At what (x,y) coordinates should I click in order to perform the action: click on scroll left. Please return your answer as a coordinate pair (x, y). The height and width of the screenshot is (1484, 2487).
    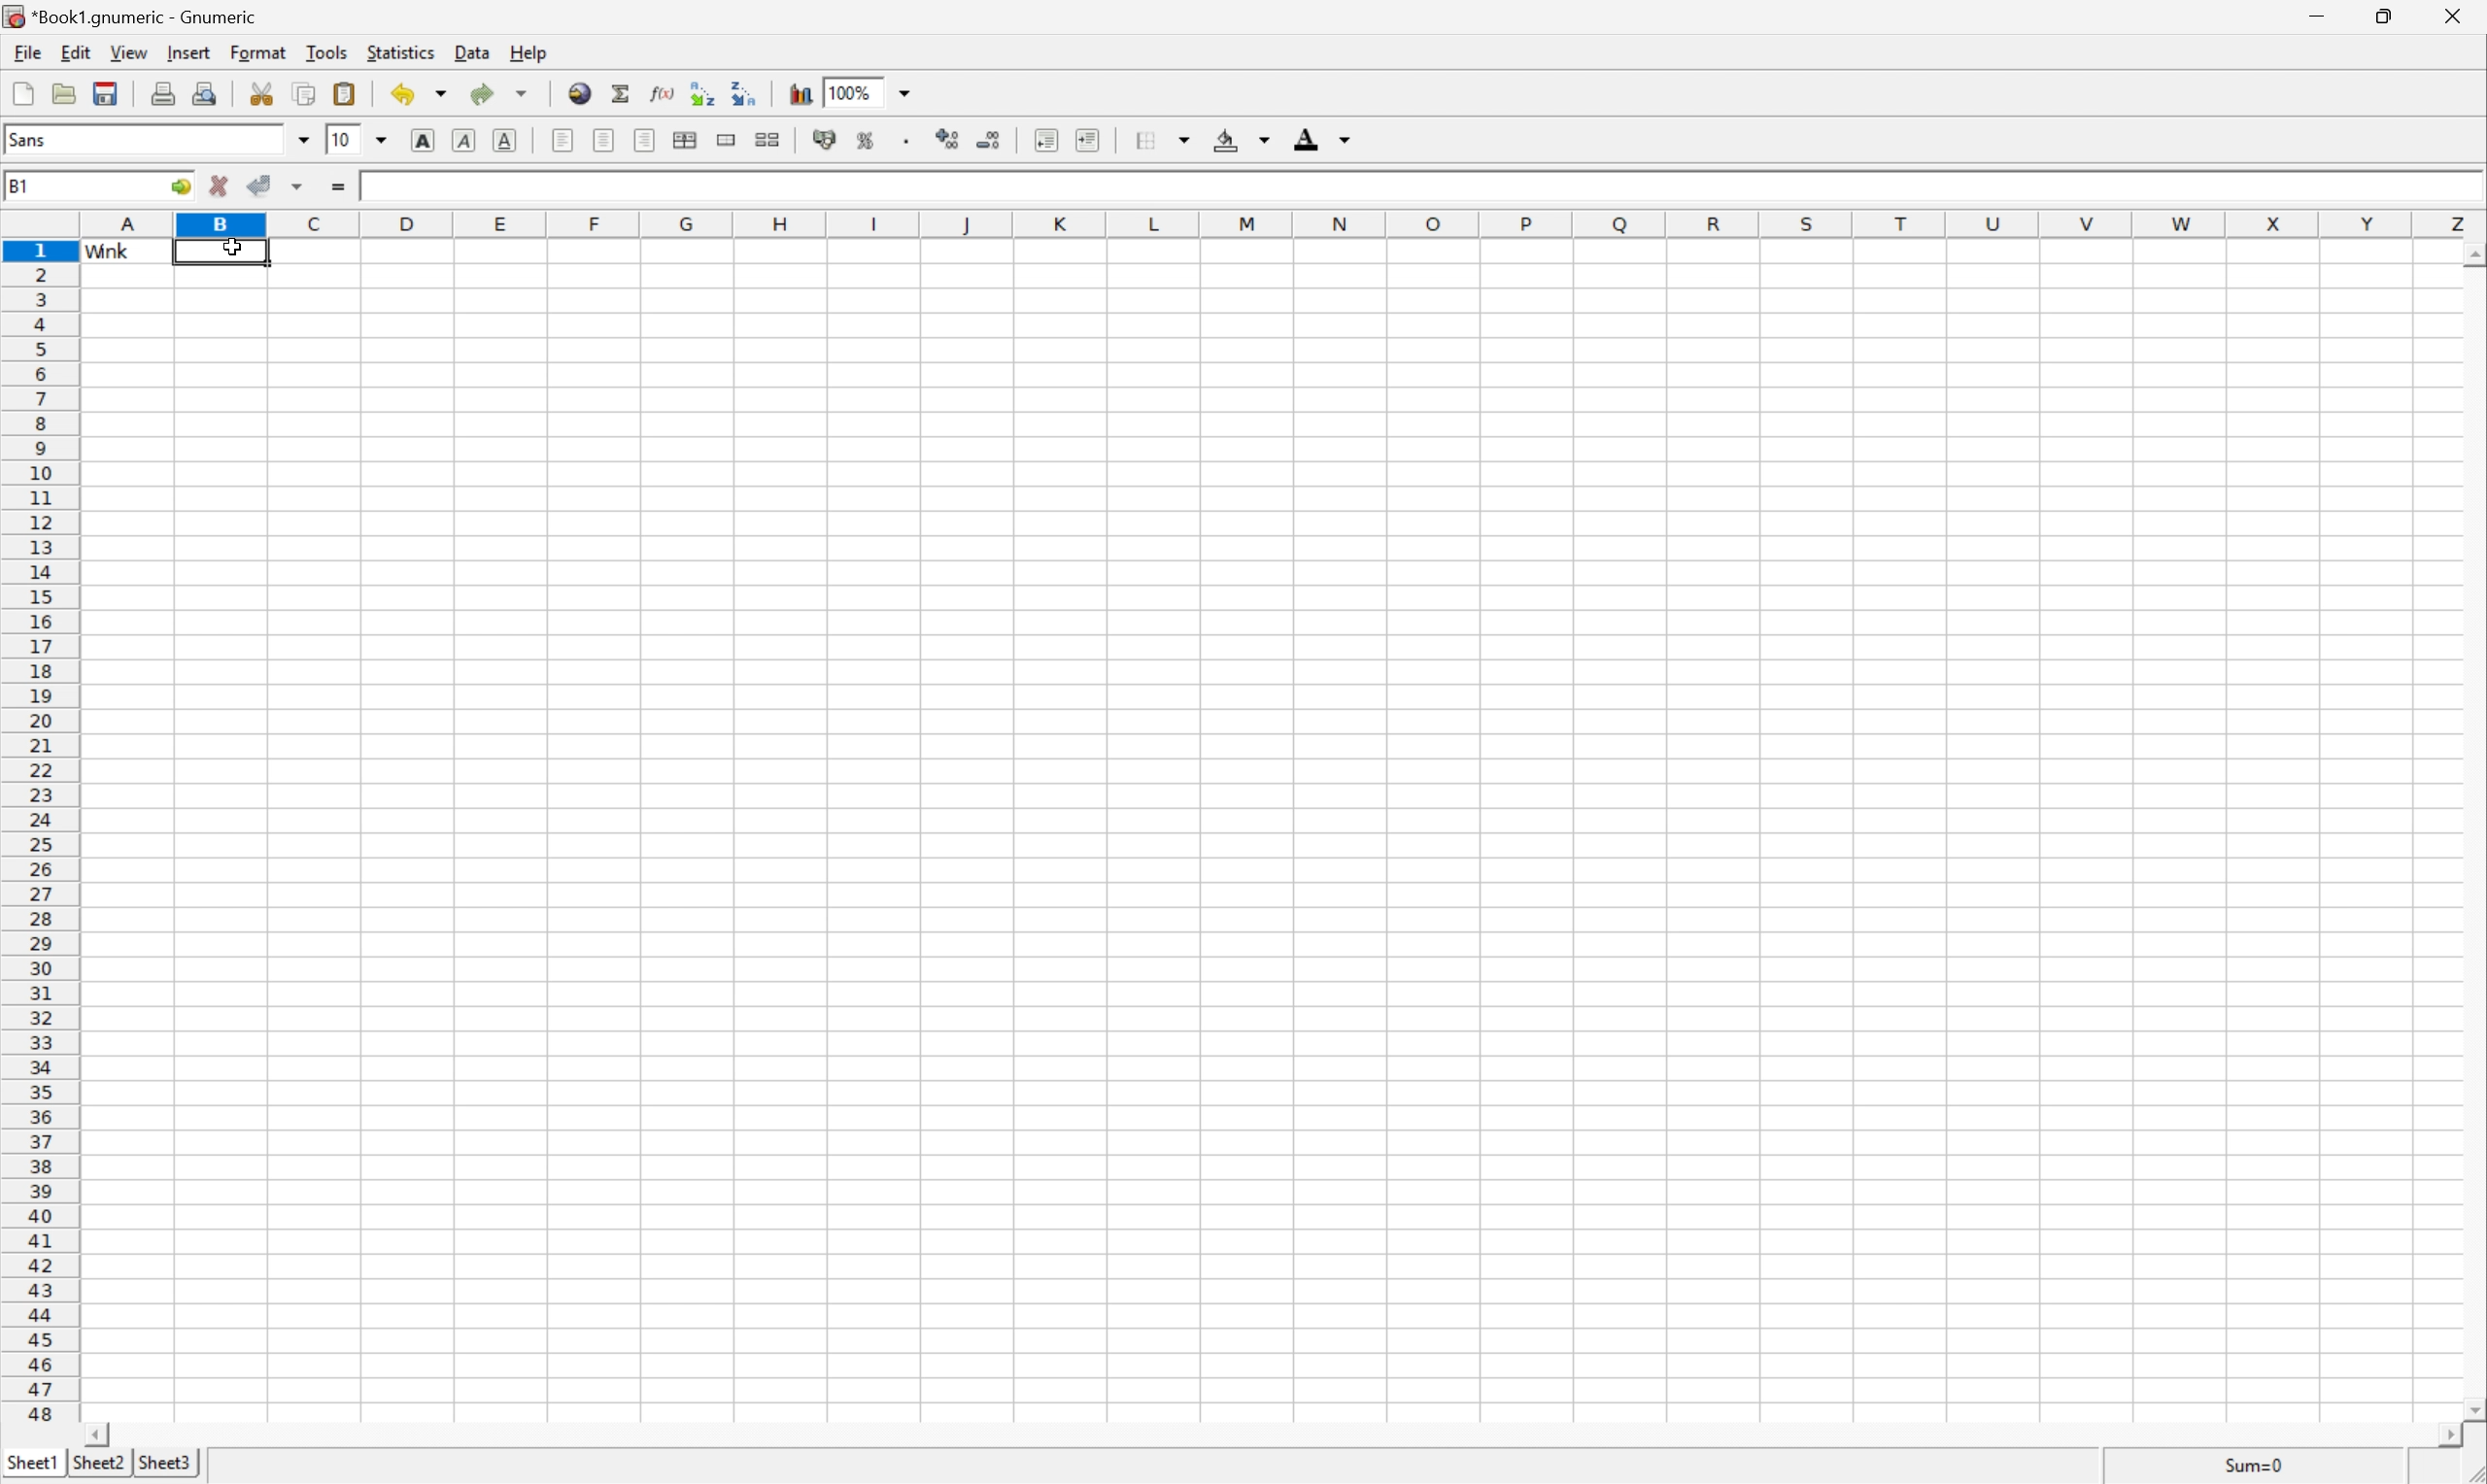
    Looking at the image, I should click on (2447, 1433).